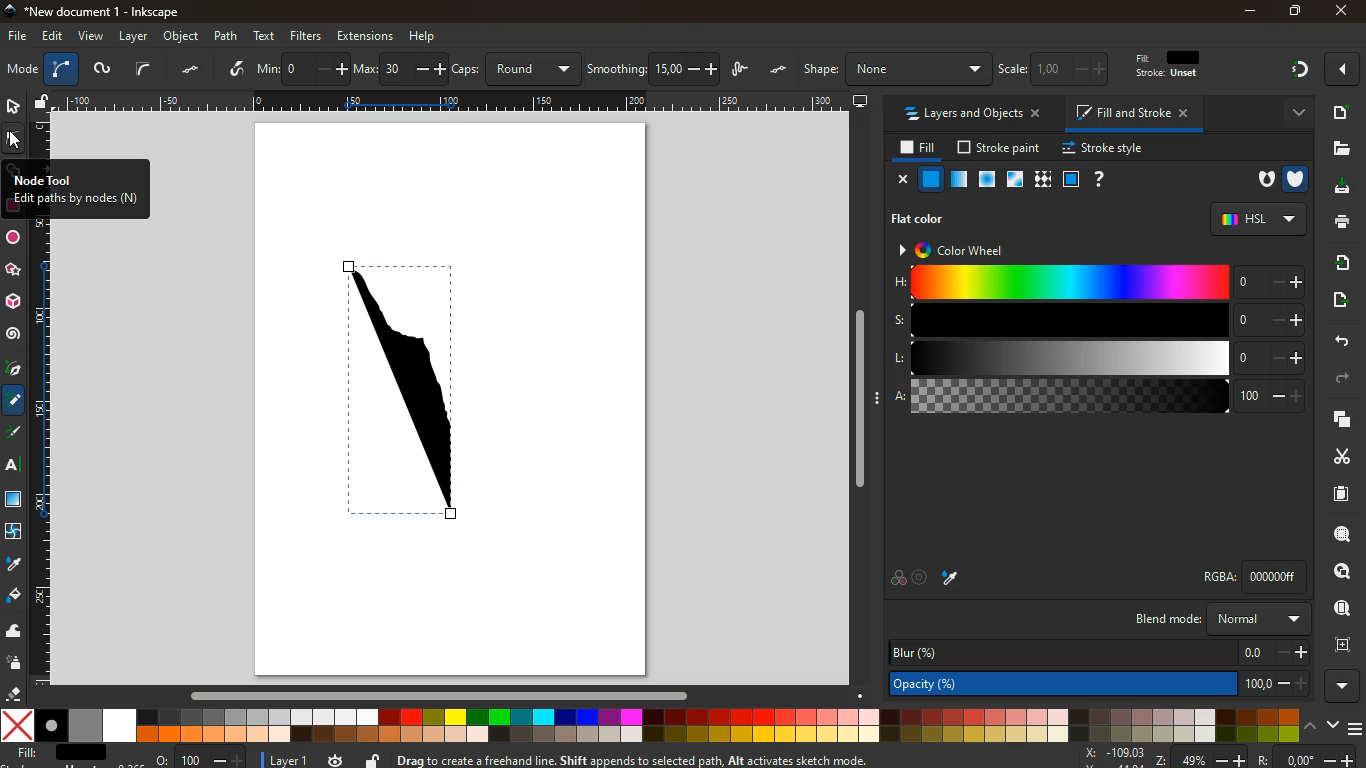  What do you see at coordinates (1070, 179) in the screenshot?
I see `frame` at bounding box center [1070, 179].